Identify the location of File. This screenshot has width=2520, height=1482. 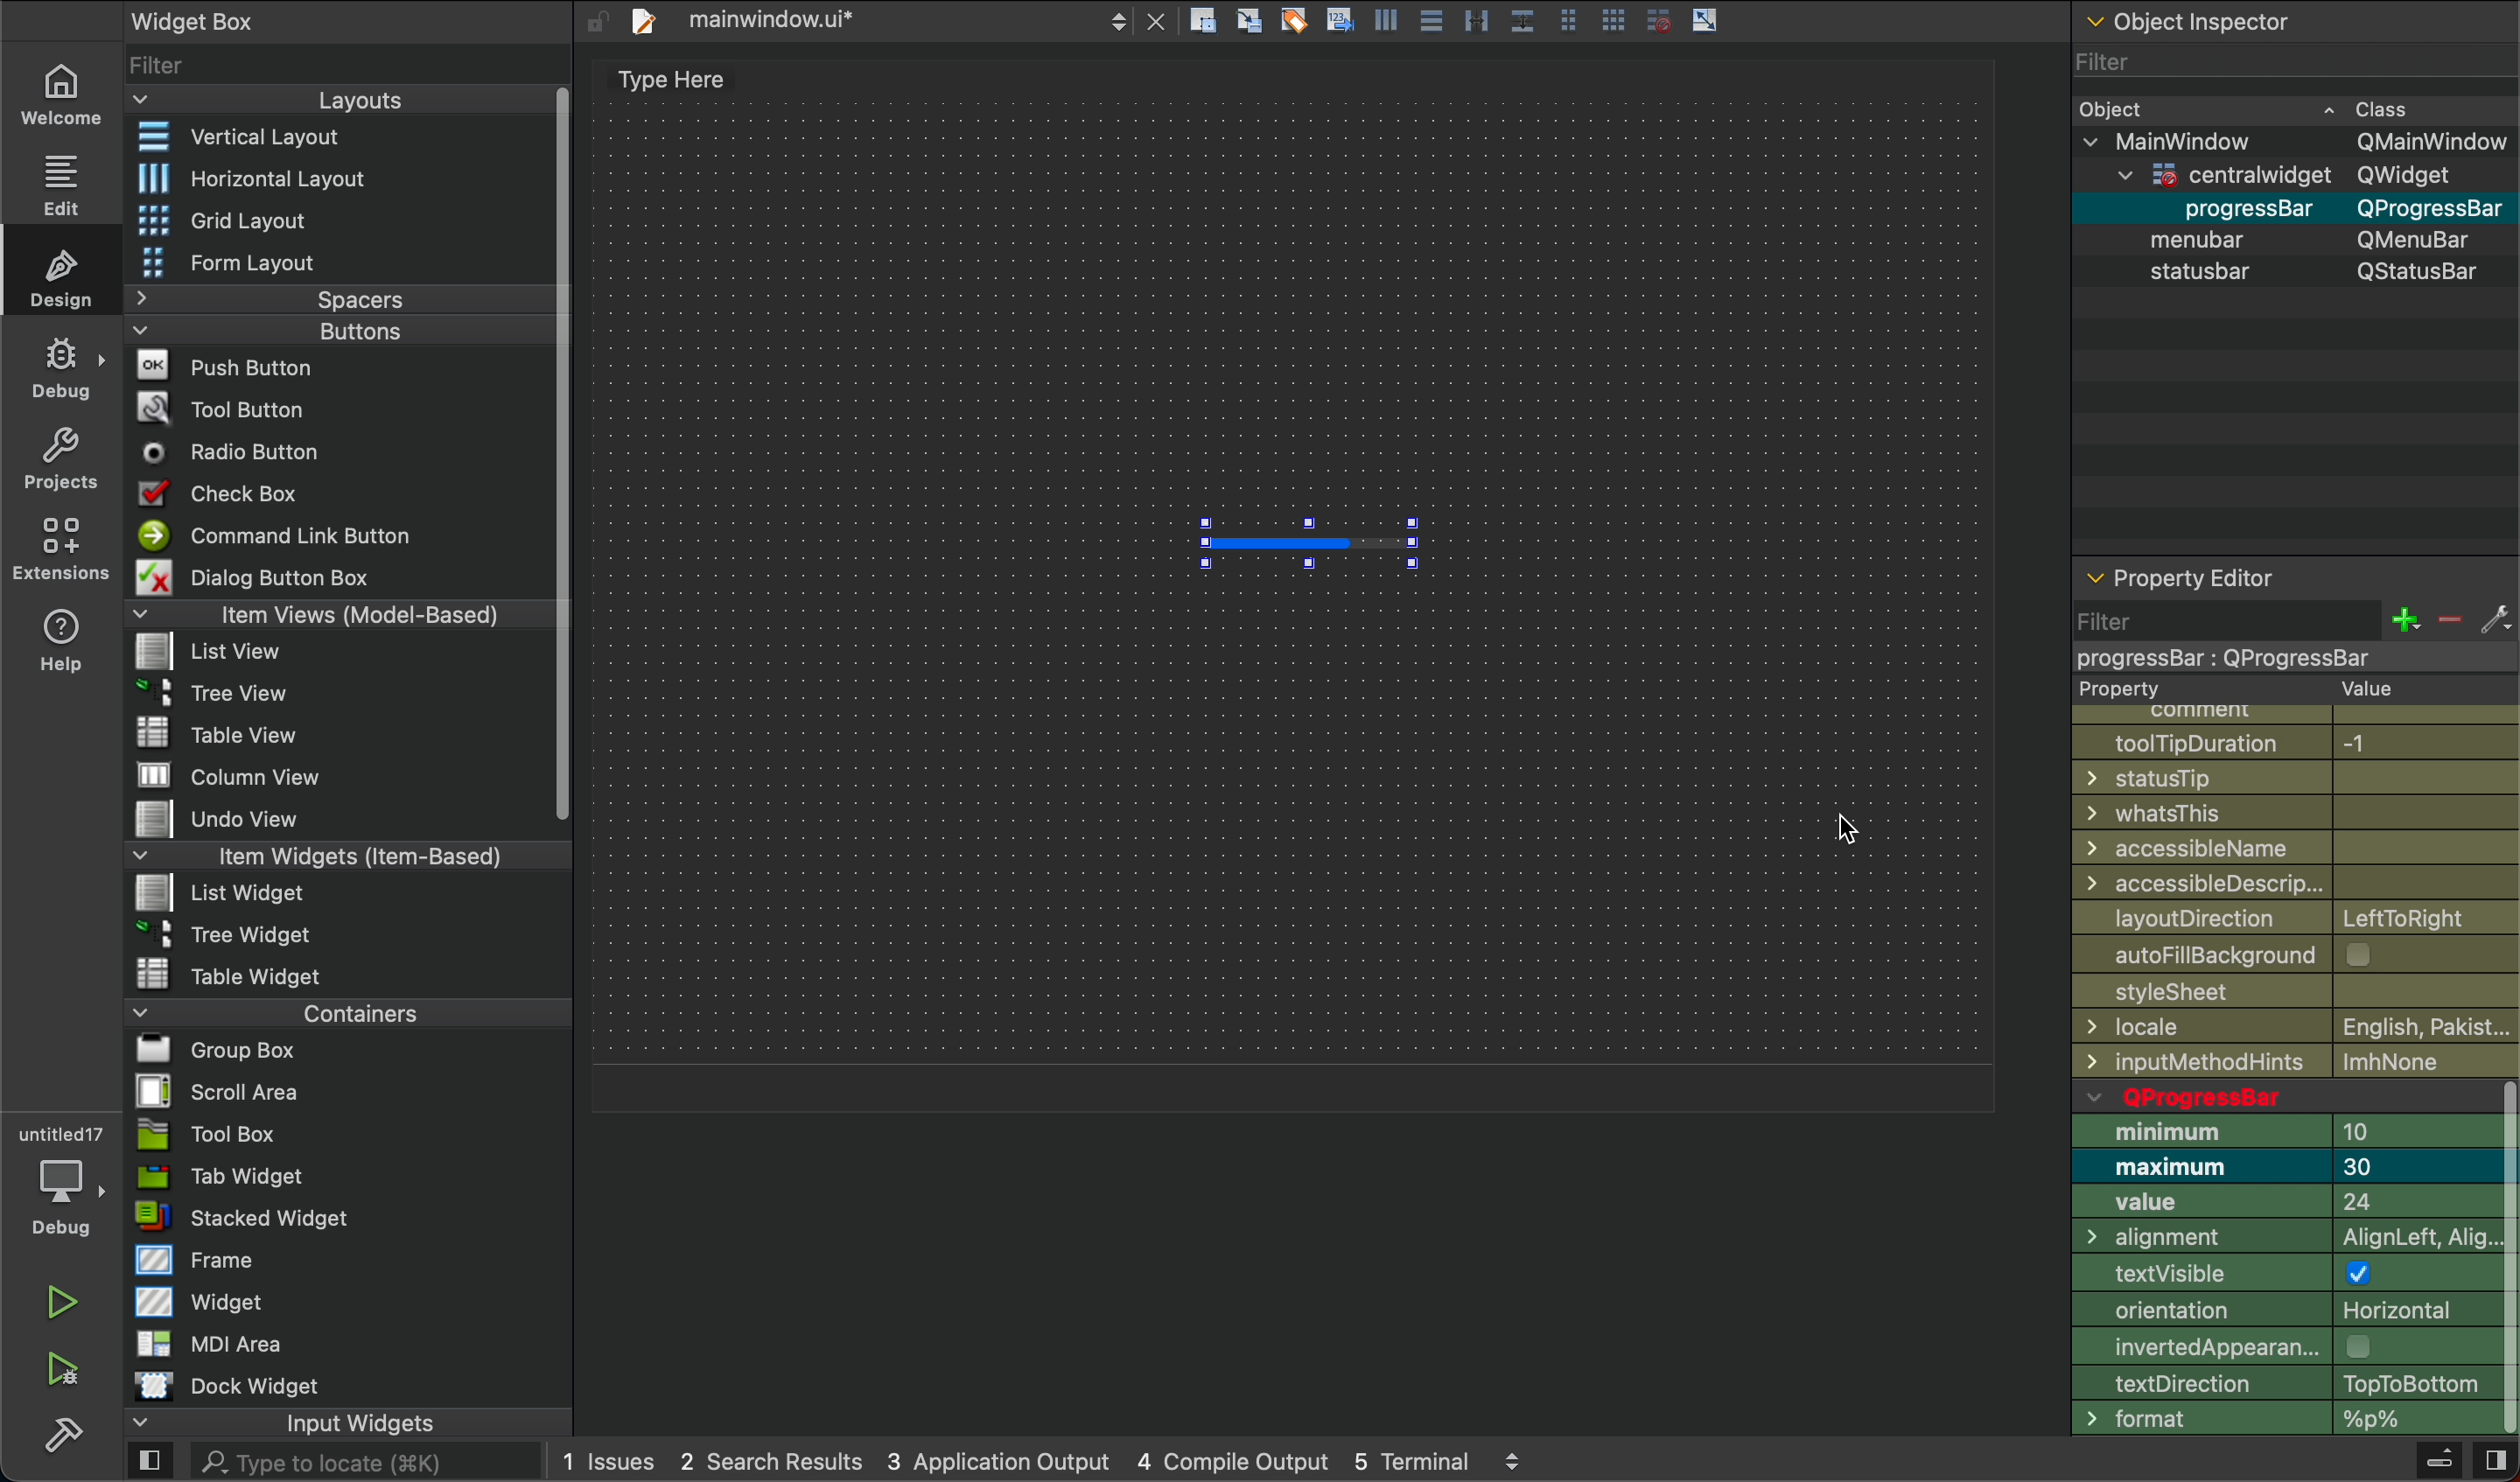
(217, 653).